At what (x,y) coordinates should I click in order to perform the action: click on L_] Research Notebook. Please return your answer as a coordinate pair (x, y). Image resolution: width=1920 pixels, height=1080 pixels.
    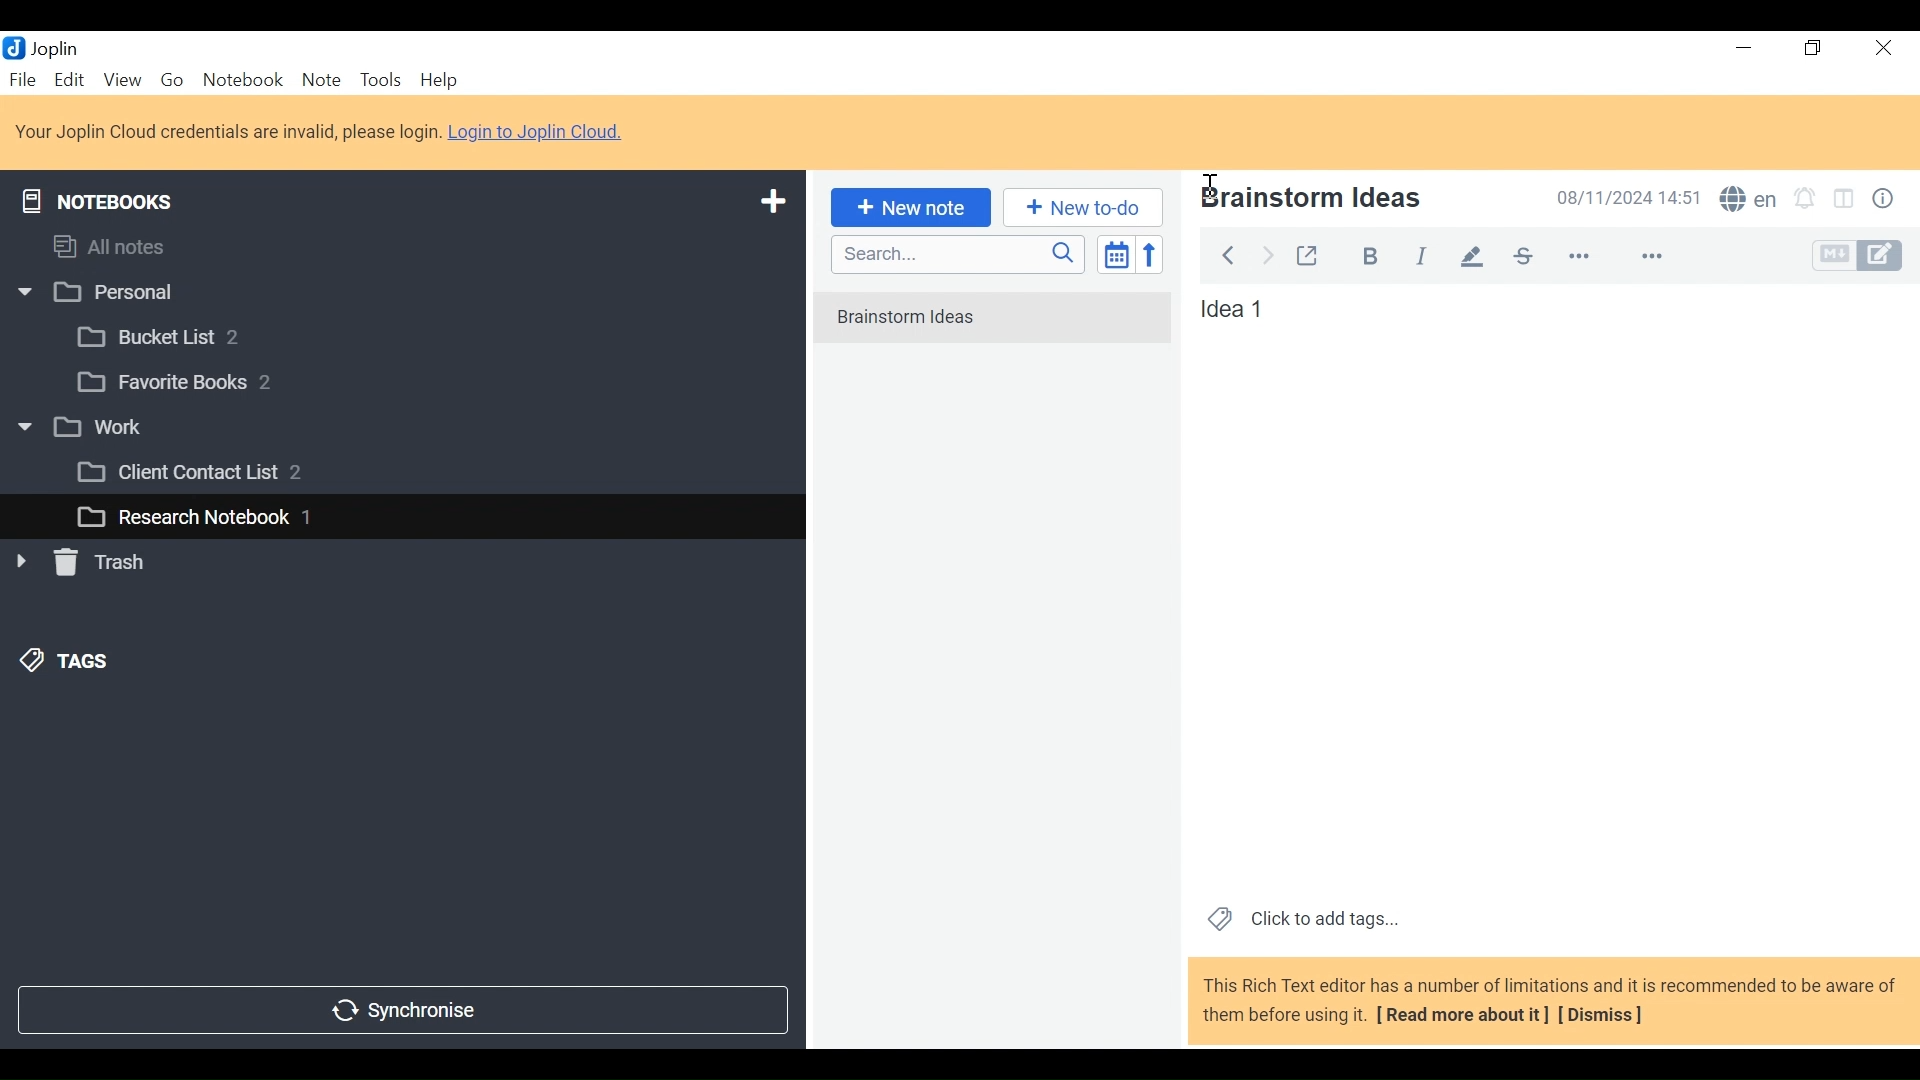
    Looking at the image, I should click on (182, 518).